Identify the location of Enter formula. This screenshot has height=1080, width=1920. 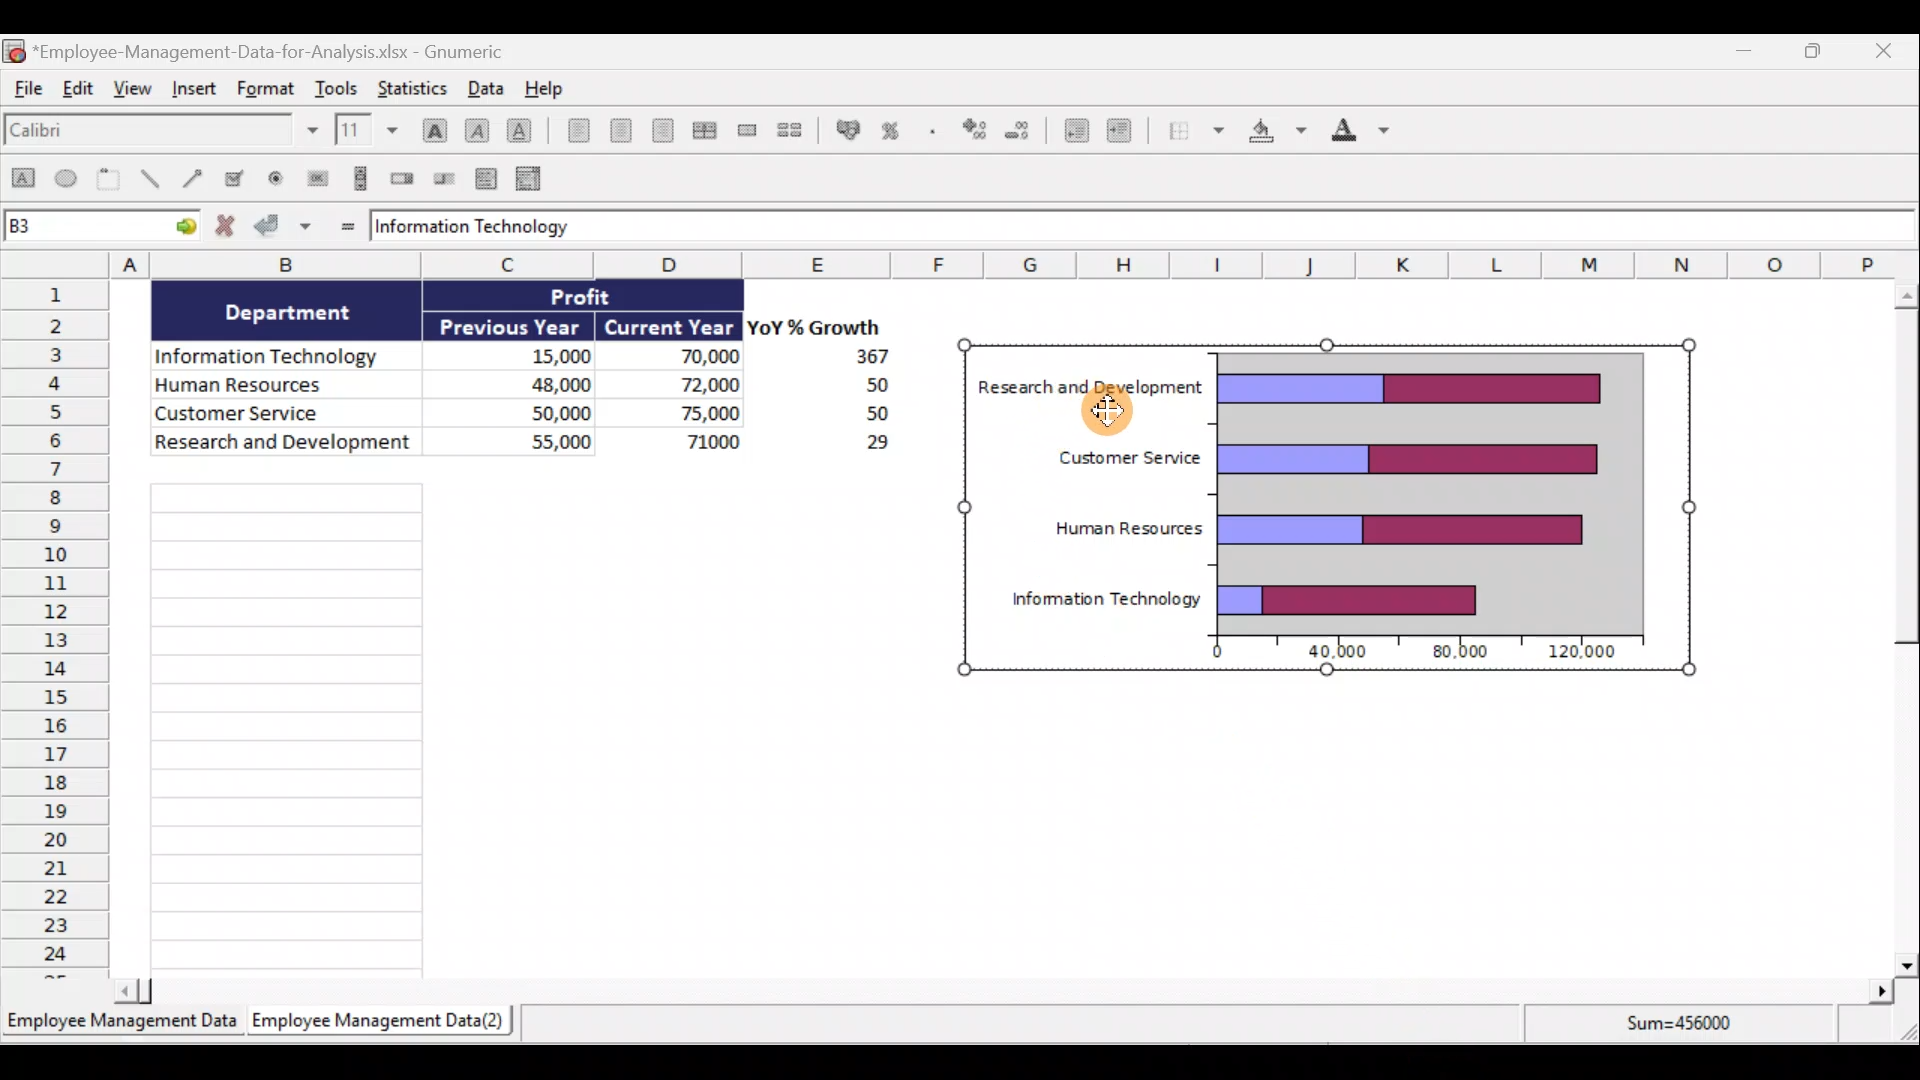
(346, 228).